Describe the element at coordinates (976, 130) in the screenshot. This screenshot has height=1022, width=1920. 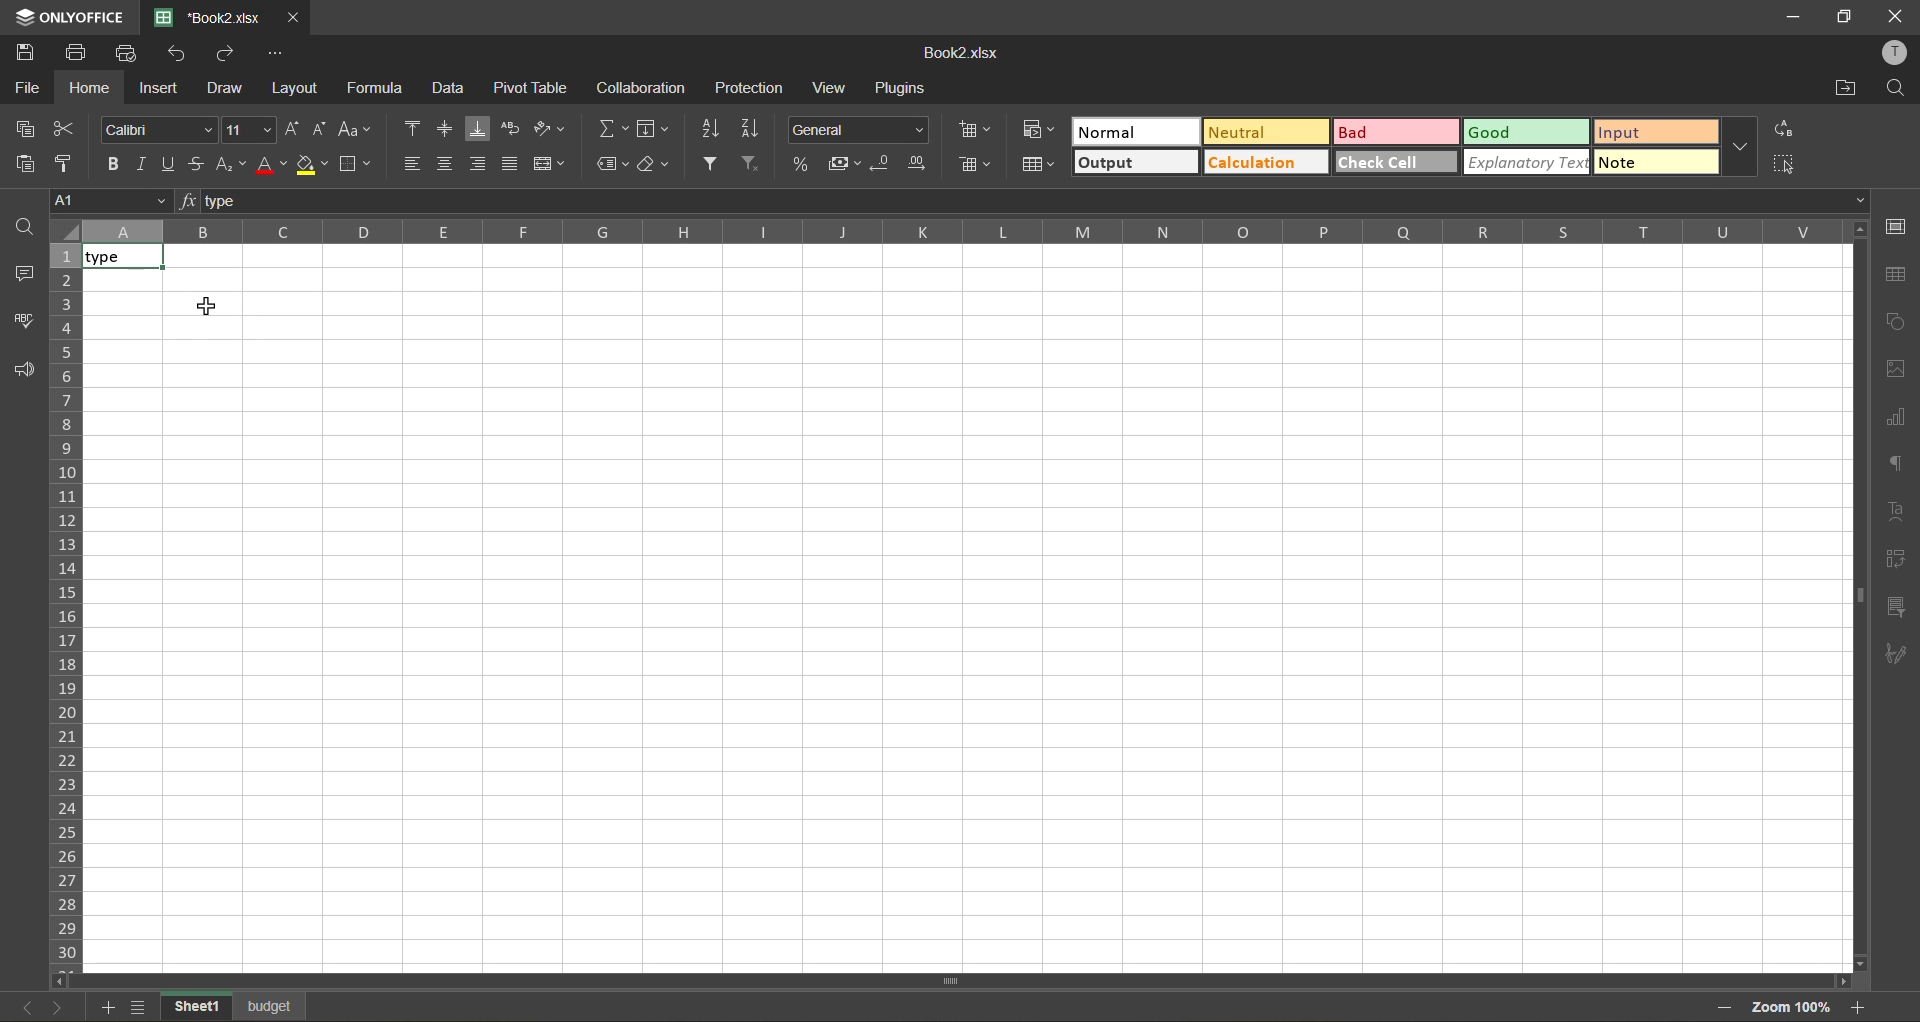
I see `insert cells` at that location.